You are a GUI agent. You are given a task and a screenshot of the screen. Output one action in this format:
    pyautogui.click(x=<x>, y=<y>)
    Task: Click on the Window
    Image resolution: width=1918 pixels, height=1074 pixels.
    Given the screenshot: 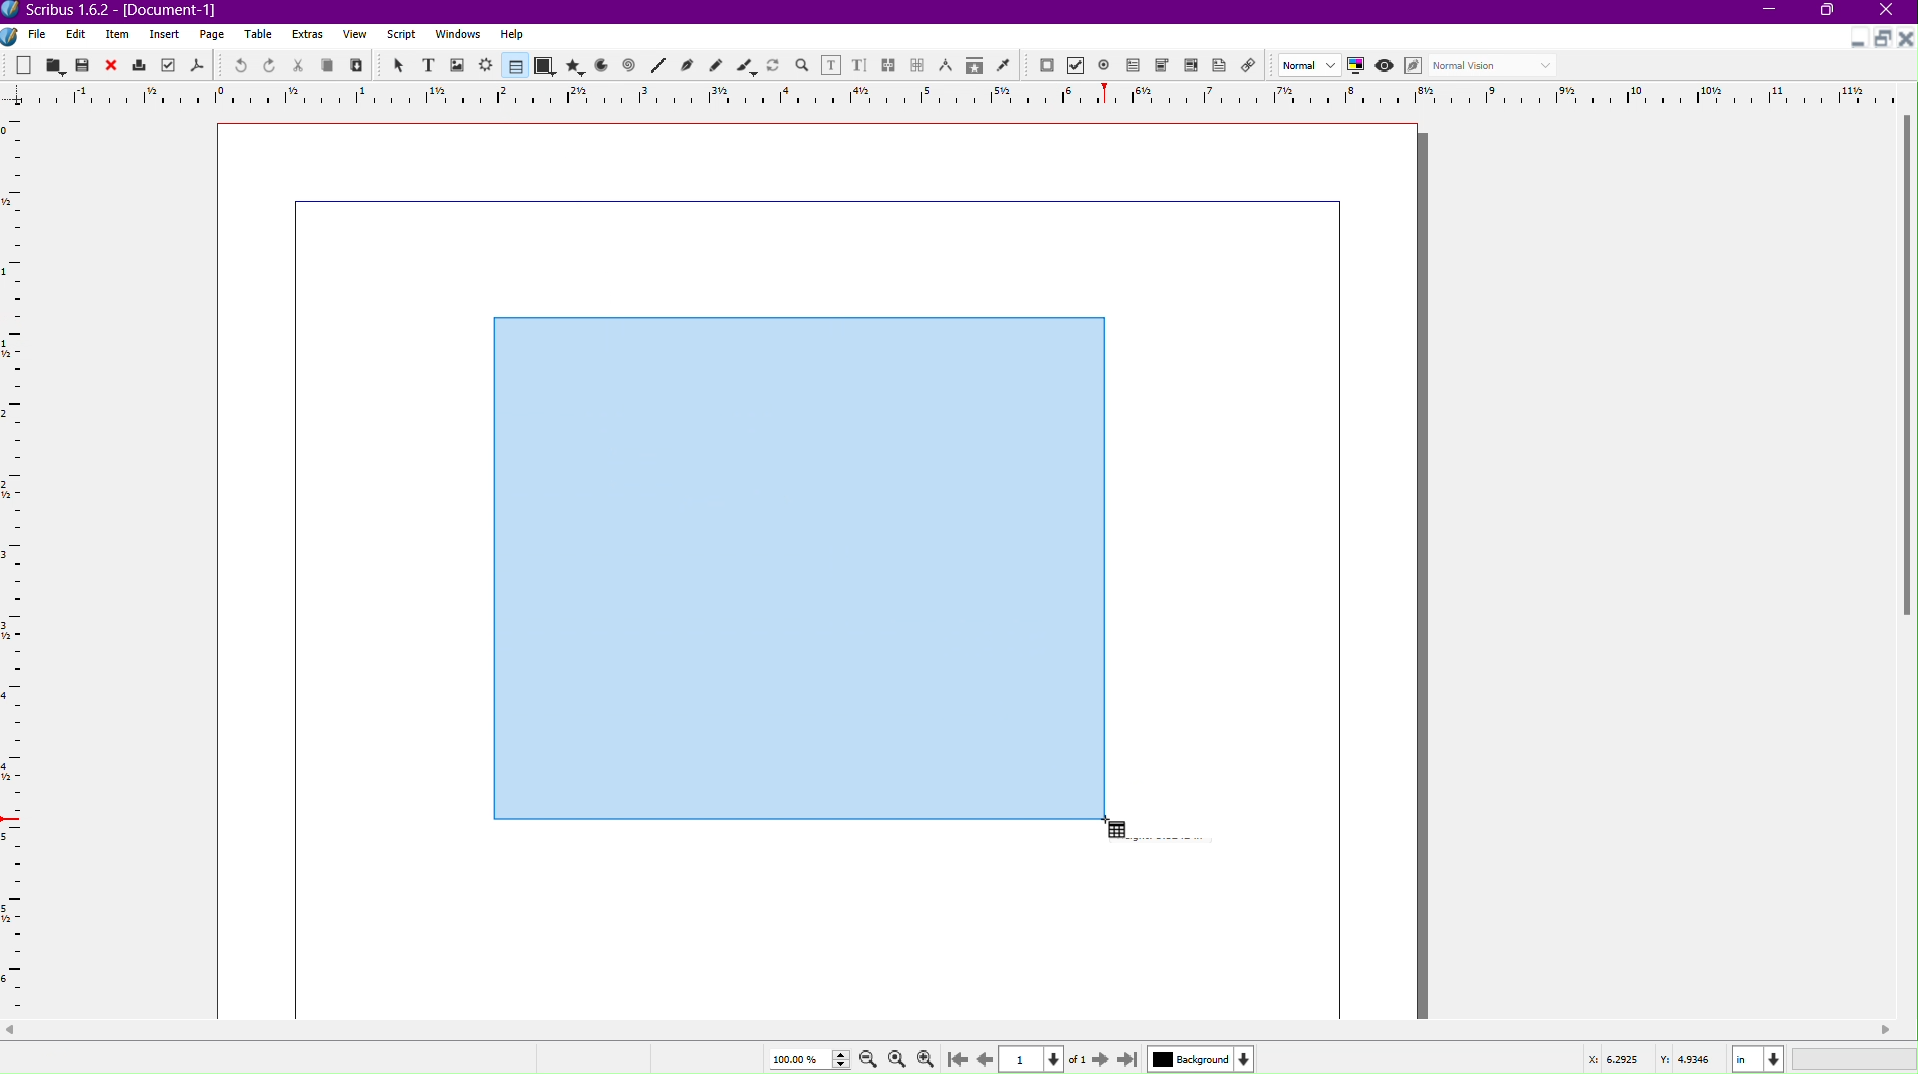 What is the action you would take?
    pyautogui.click(x=455, y=37)
    